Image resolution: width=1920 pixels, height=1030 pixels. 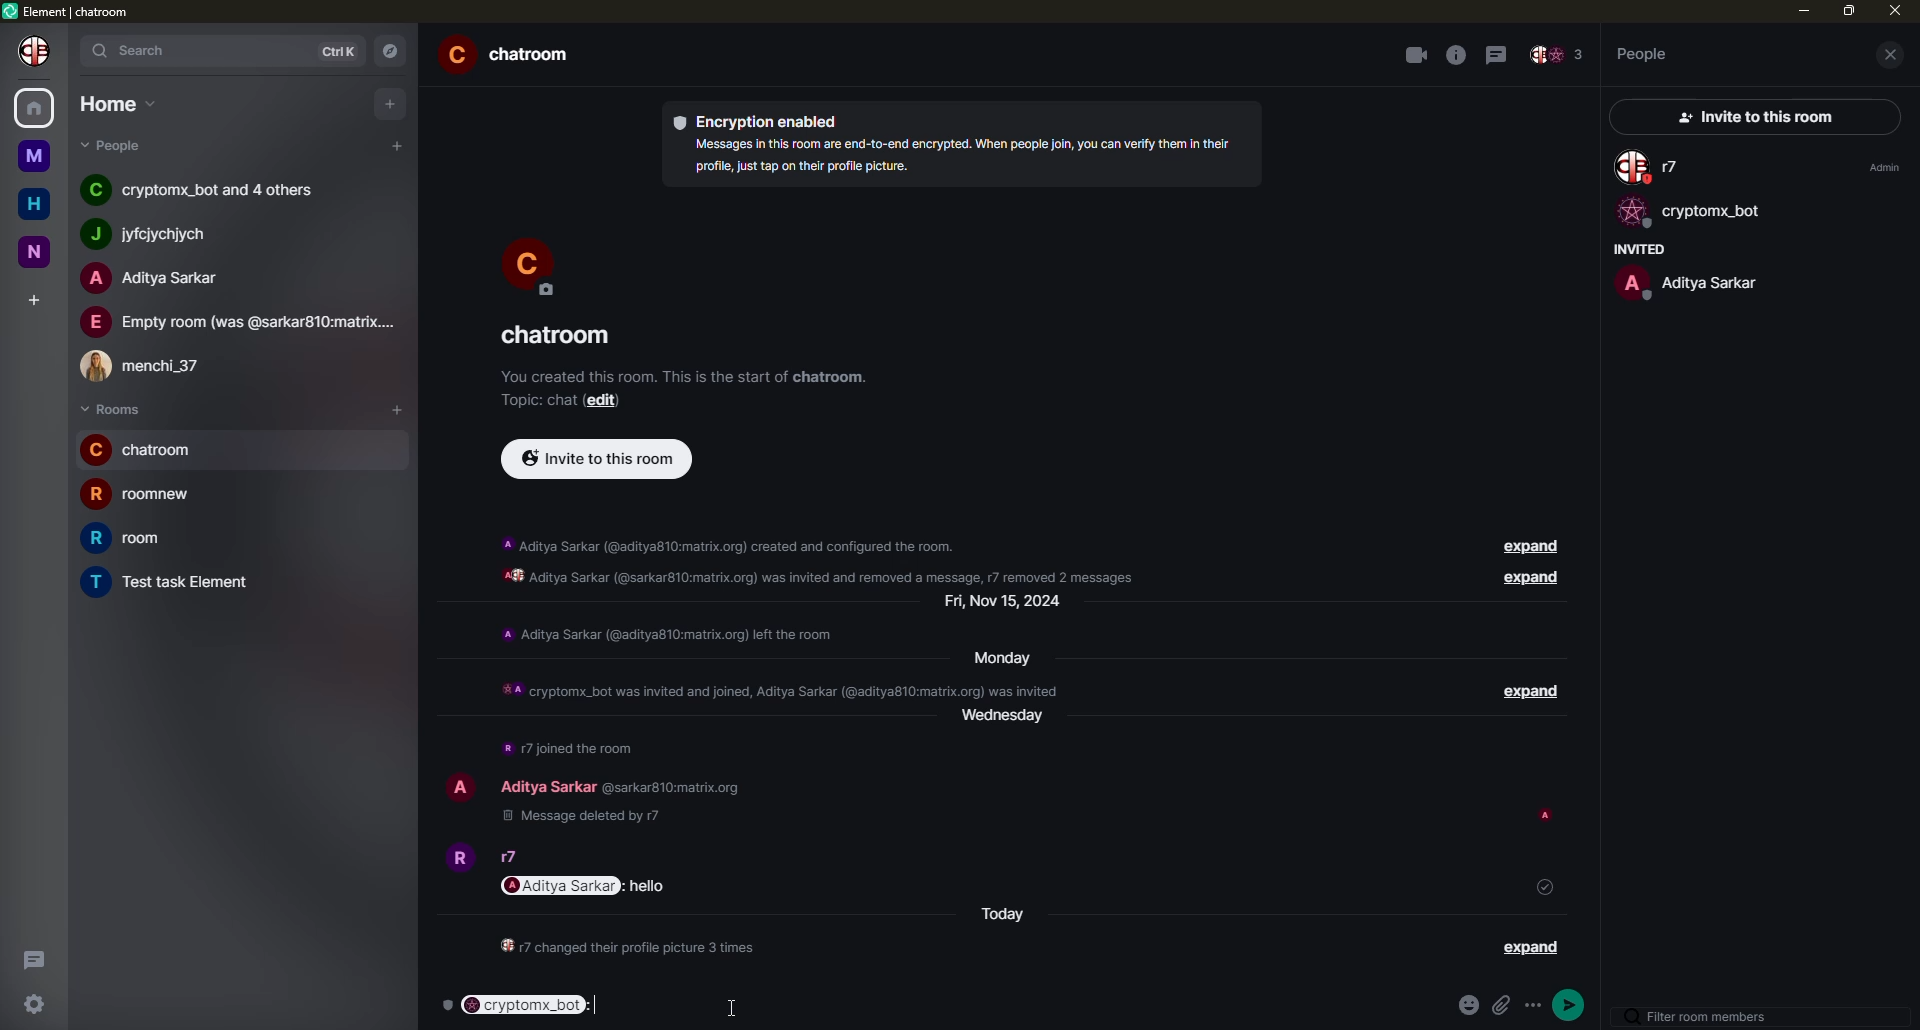 I want to click on attach, so click(x=1506, y=1007).